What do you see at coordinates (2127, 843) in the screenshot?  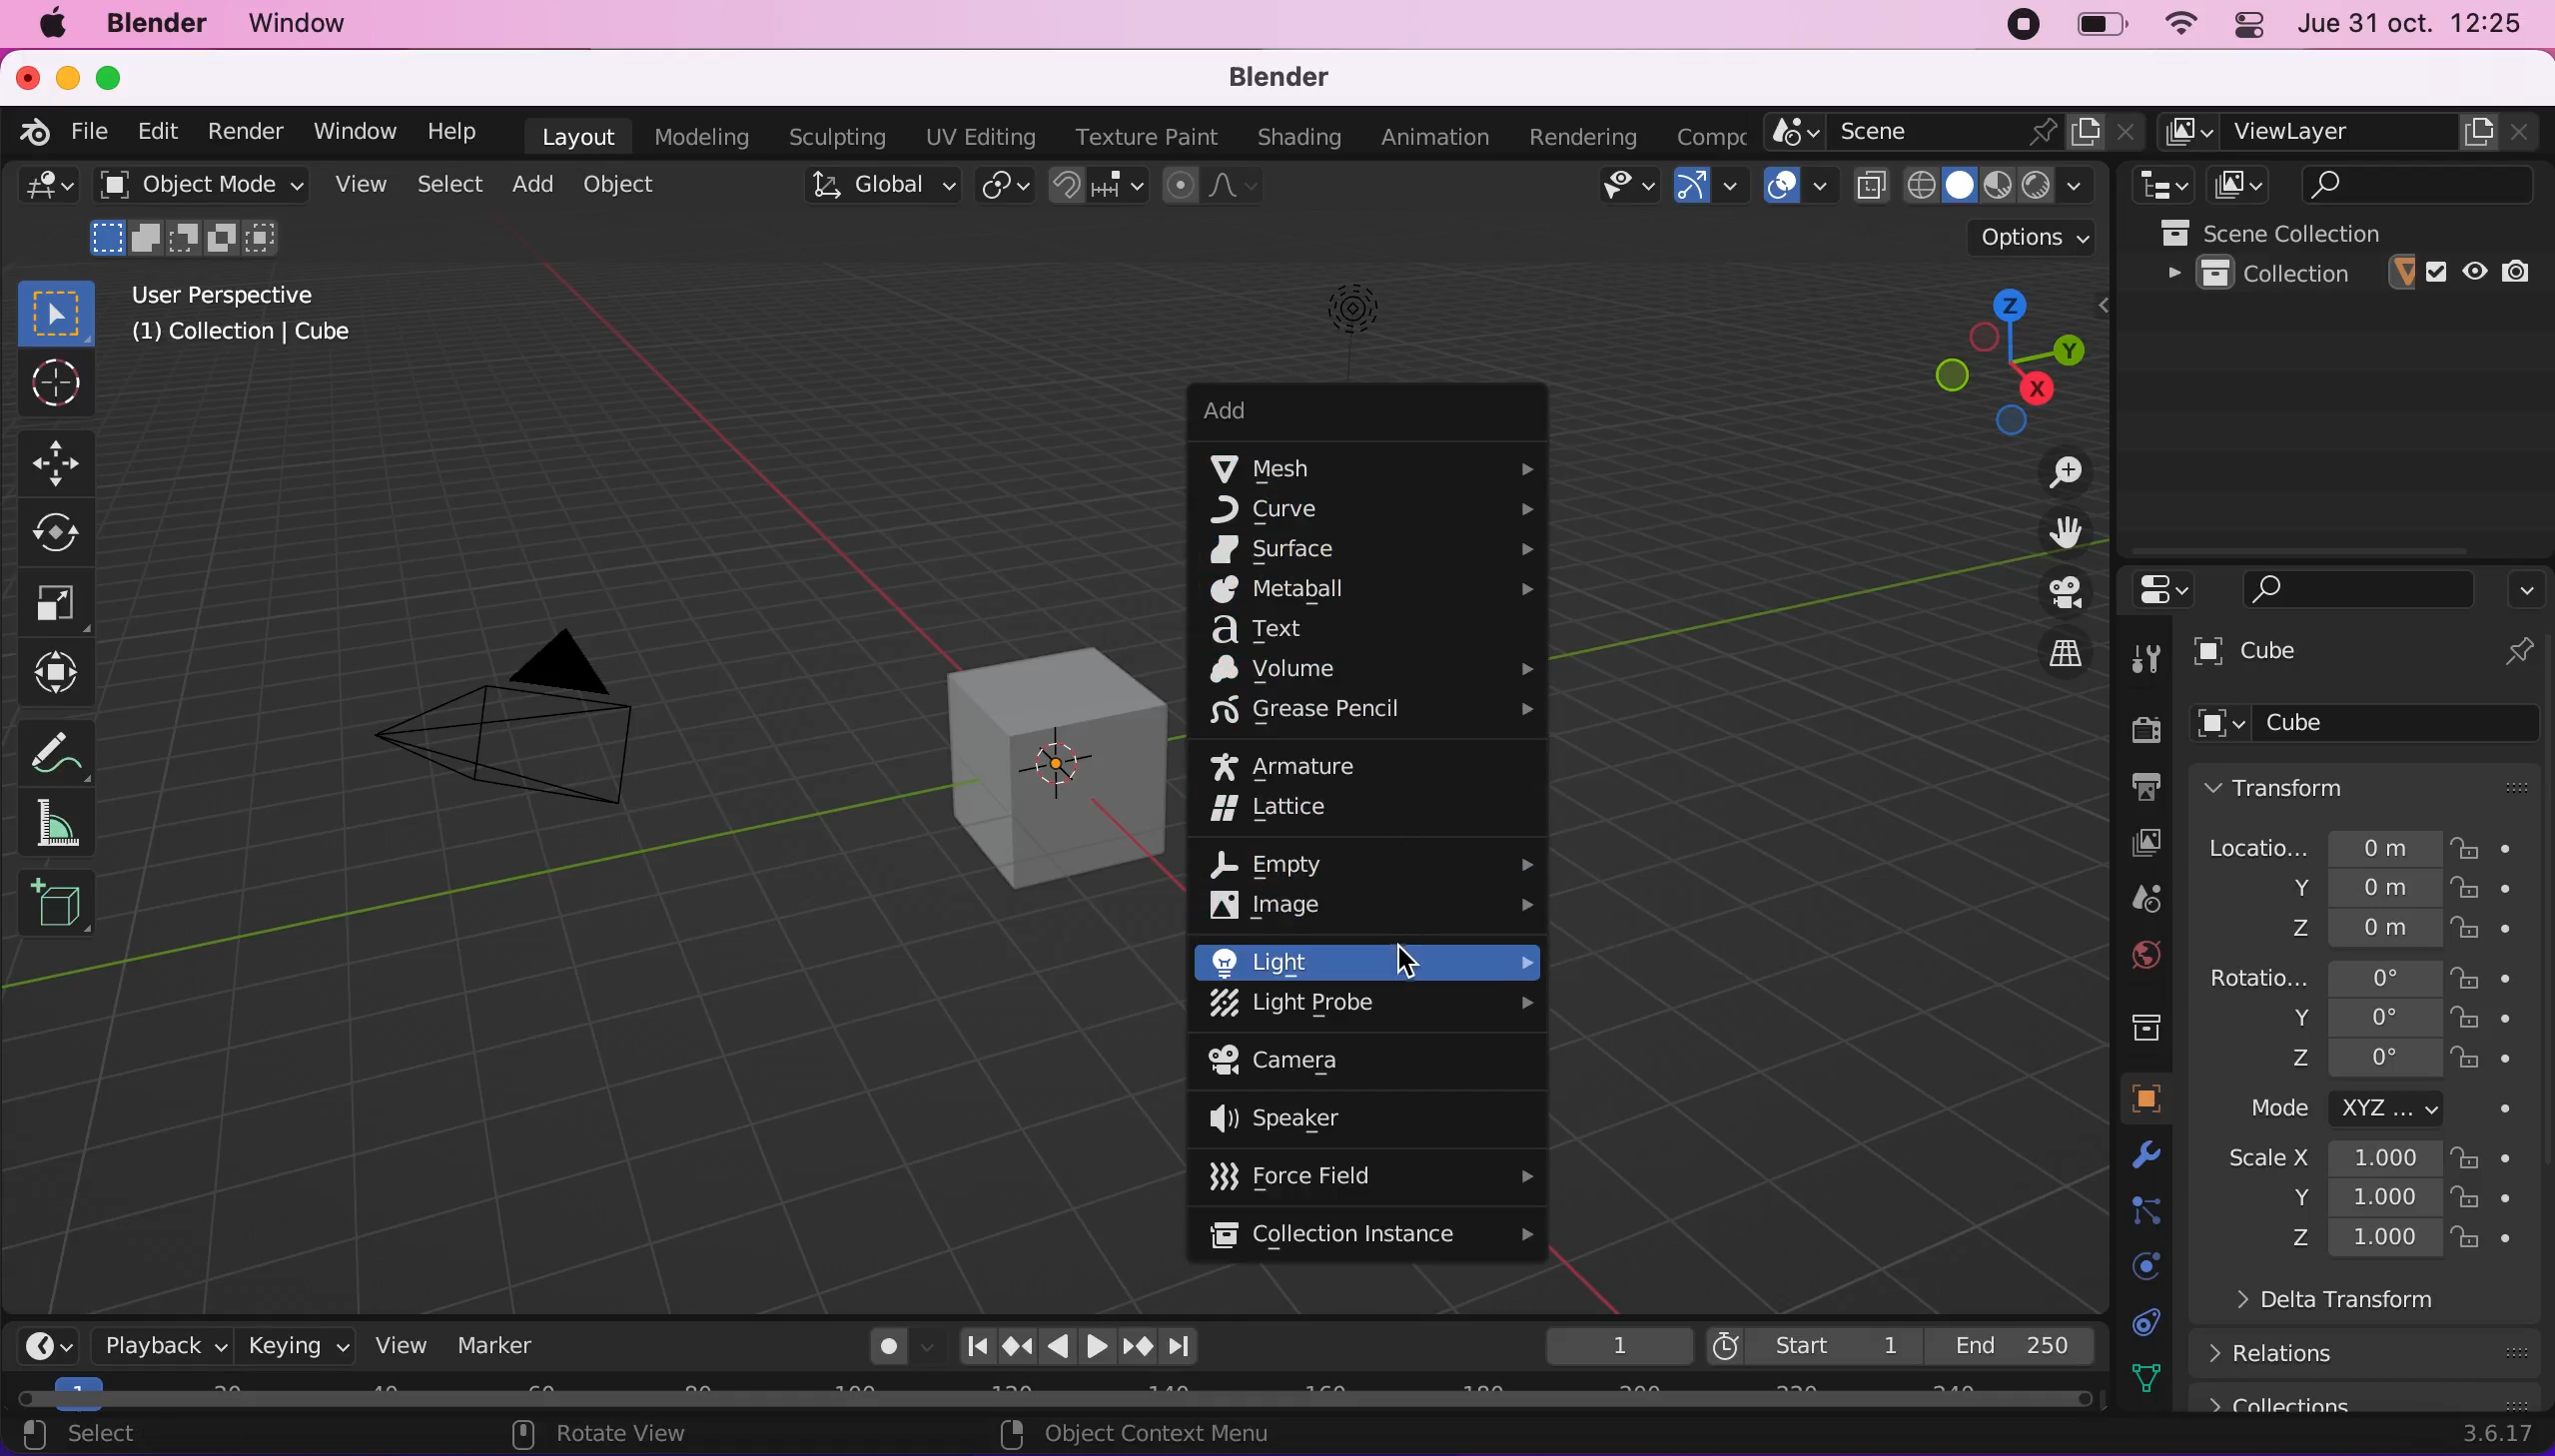 I see `view layer` at bounding box center [2127, 843].